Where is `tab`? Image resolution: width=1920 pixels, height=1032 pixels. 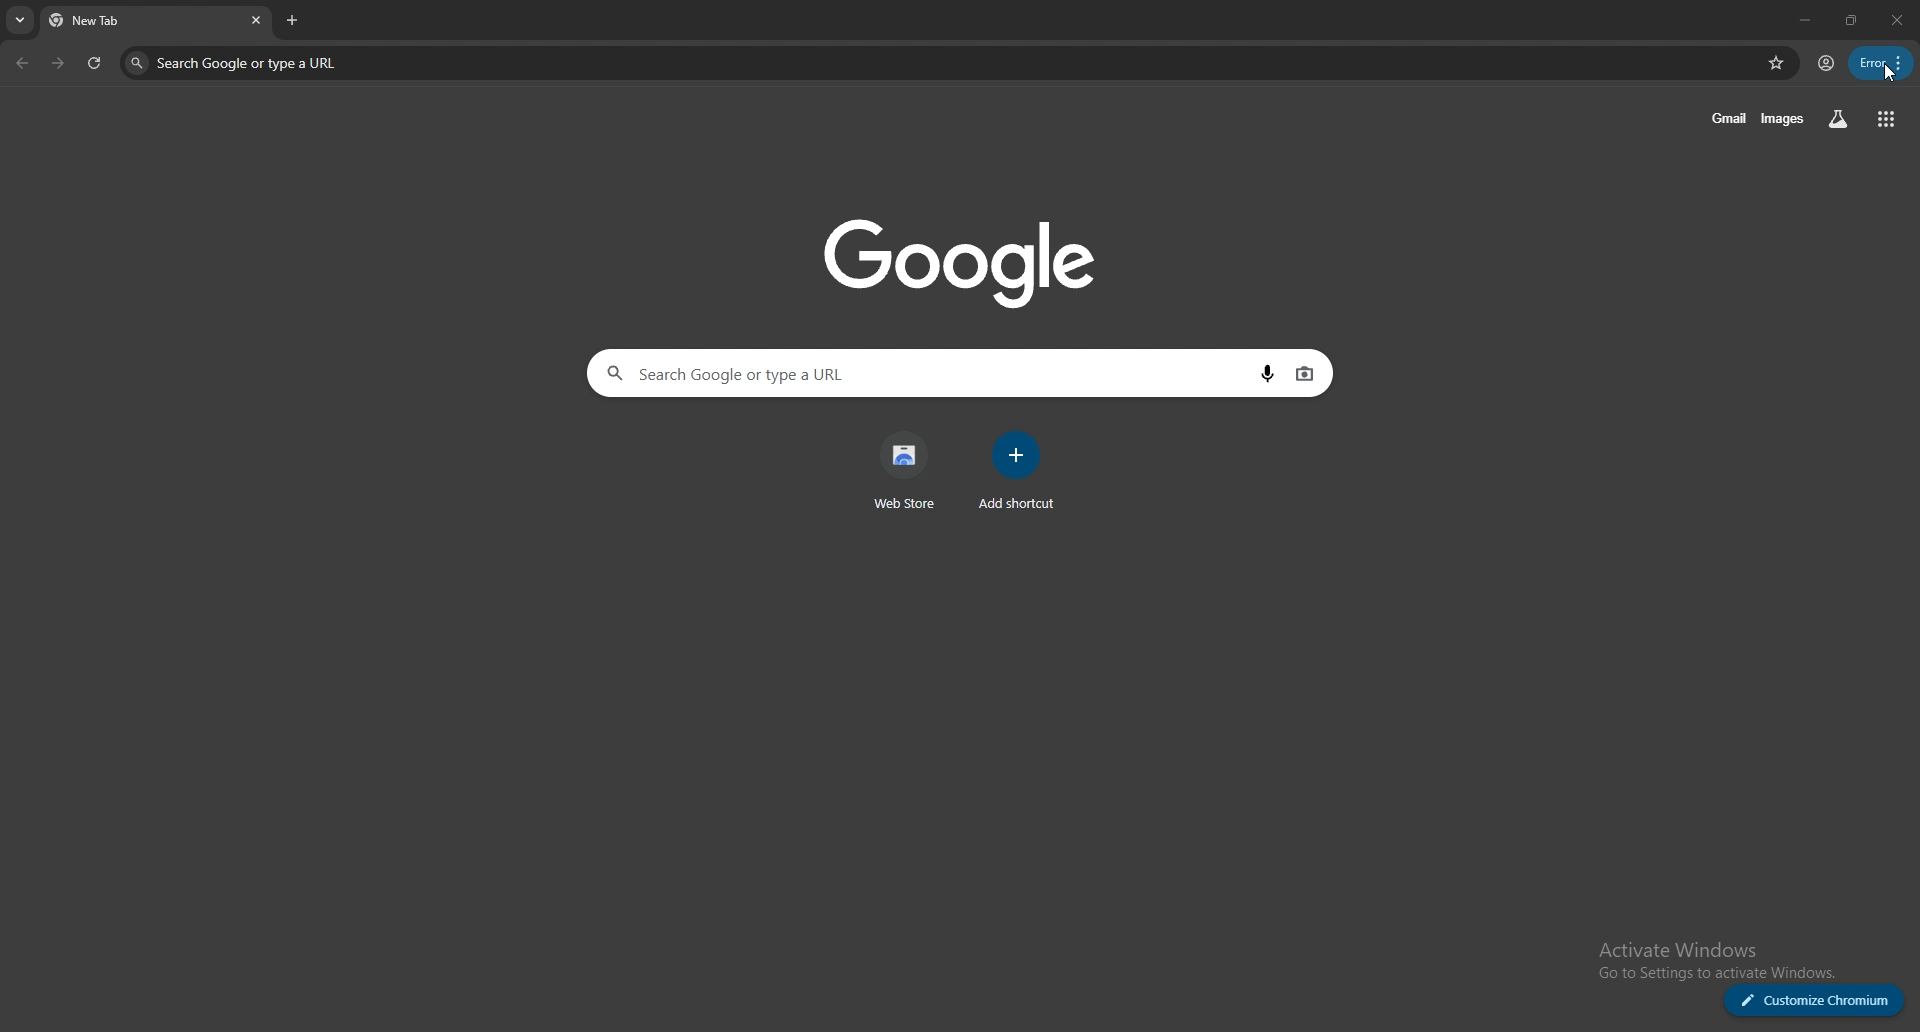
tab is located at coordinates (137, 22).